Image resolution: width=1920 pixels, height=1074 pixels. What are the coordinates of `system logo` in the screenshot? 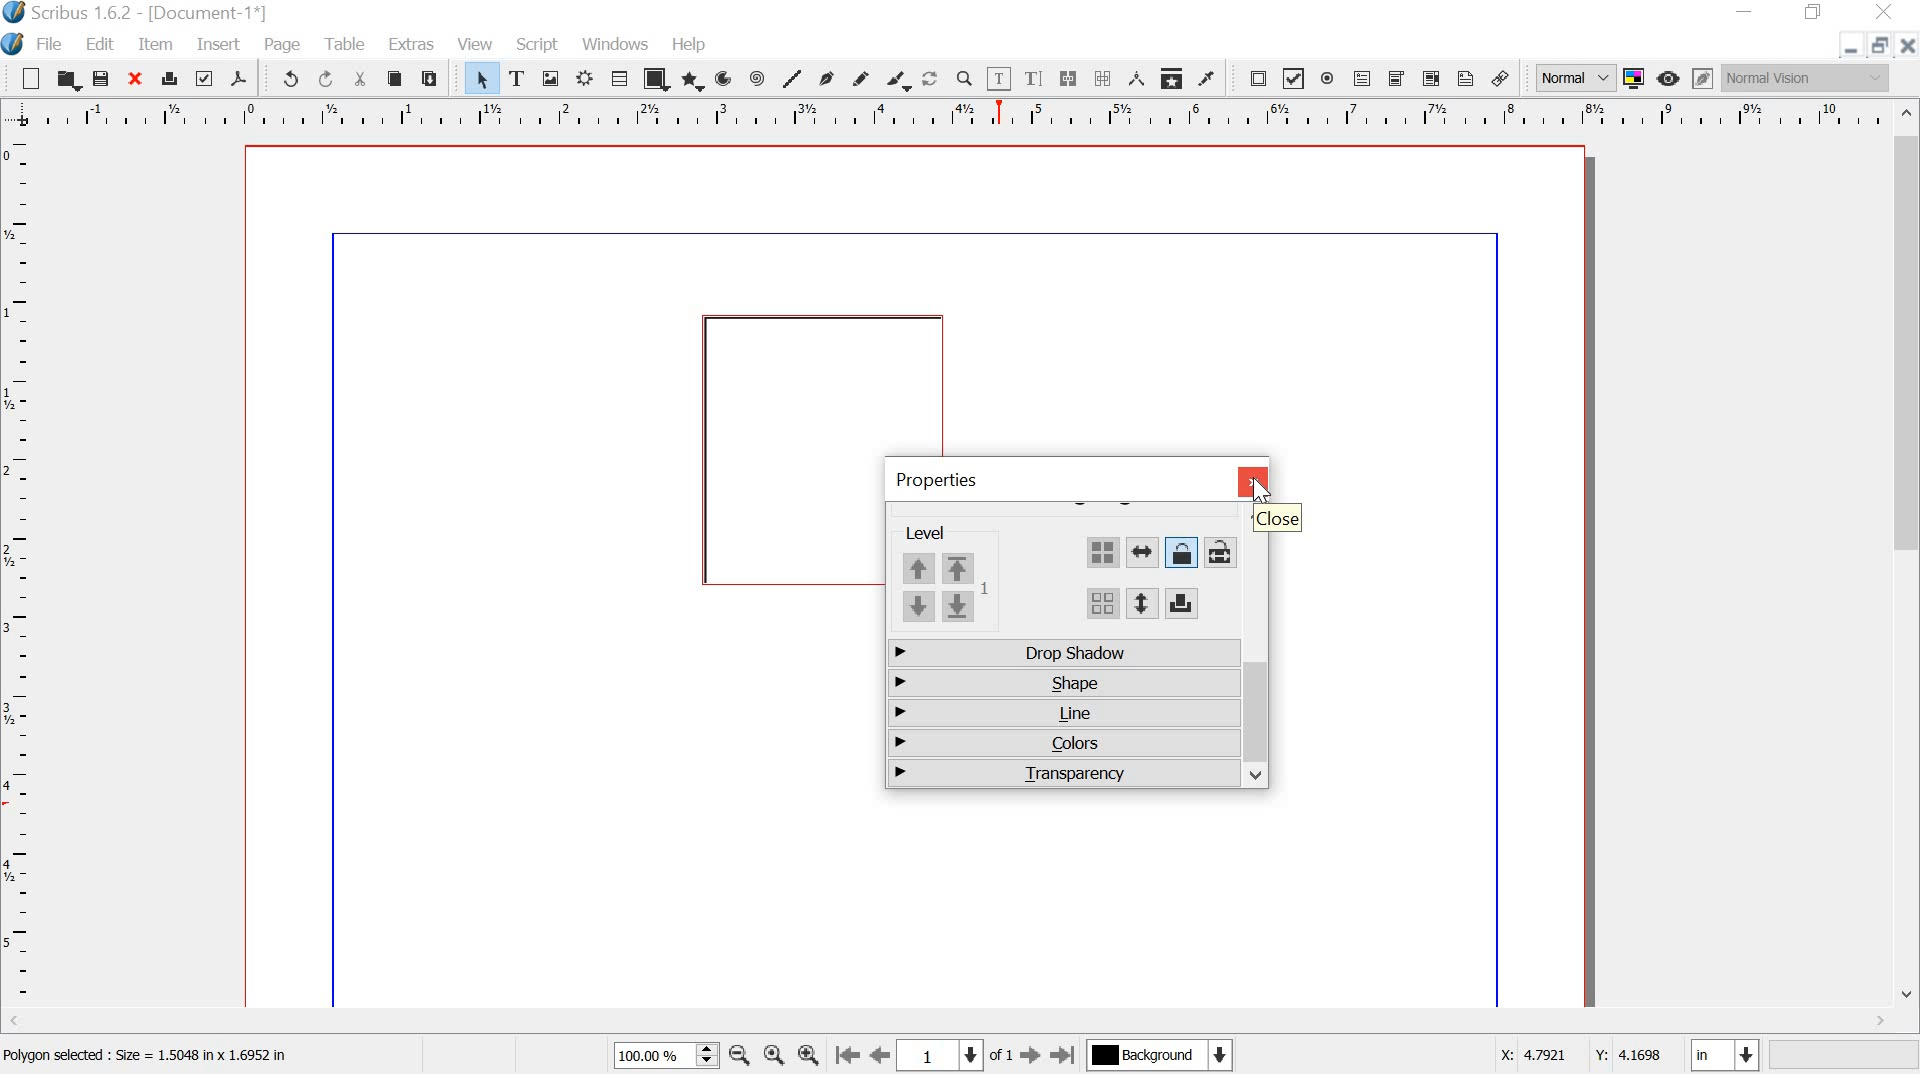 It's located at (14, 43).